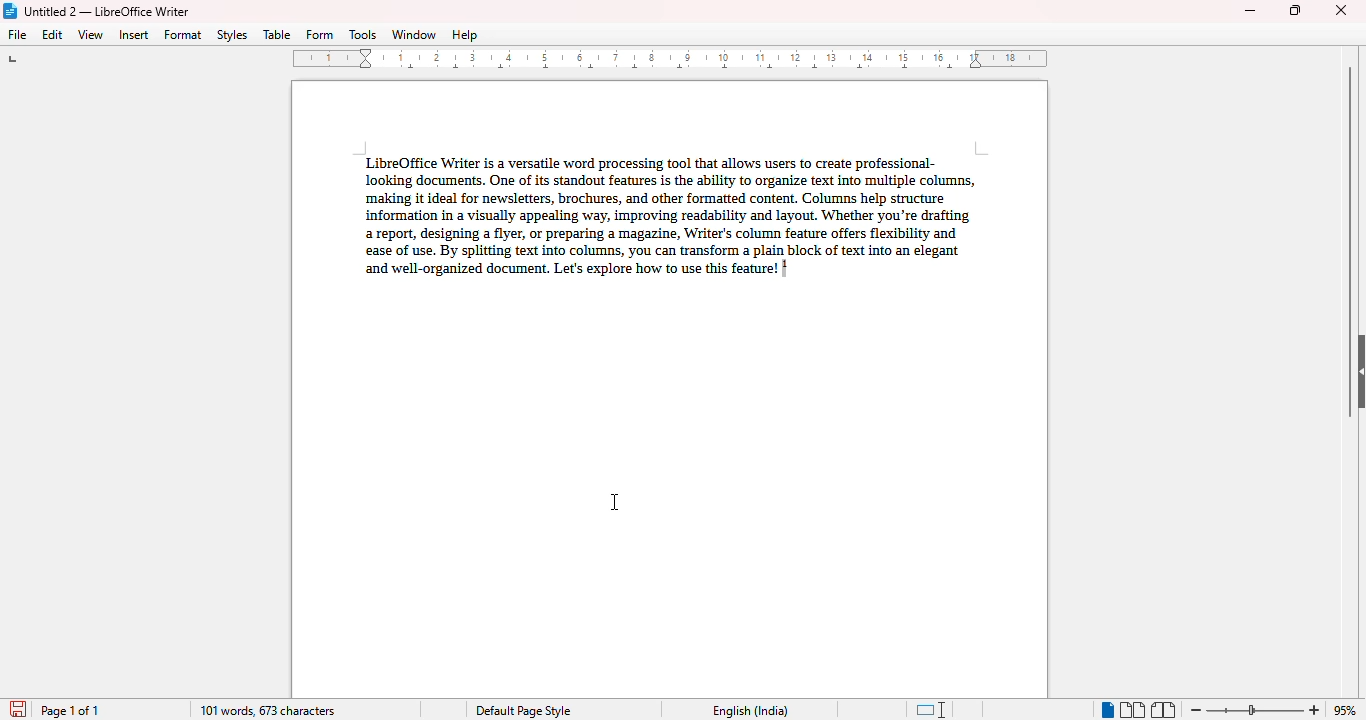 This screenshot has width=1366, height=720. Describe the element at coordinates (665, 211) in the screenshot. I see `LibreOffice Writer is a versatile word processing tool that allows users to create professional looking documents. One of its standout features is the ability to organize text into multiple columns,‘ making it ideal for newsletters, brochures, and other formatted content. Columns help structure information in a visually appealing way, improving readability and layout. Whether you're drafting a report, designing a flyer, or preparing a magazine, Writer's column feature offers flexibility and ease of use. By splitting text into columns, you can transform a plain block of text into an elegant and well-organized document. Let's explore how $0 use this features!` at that location.